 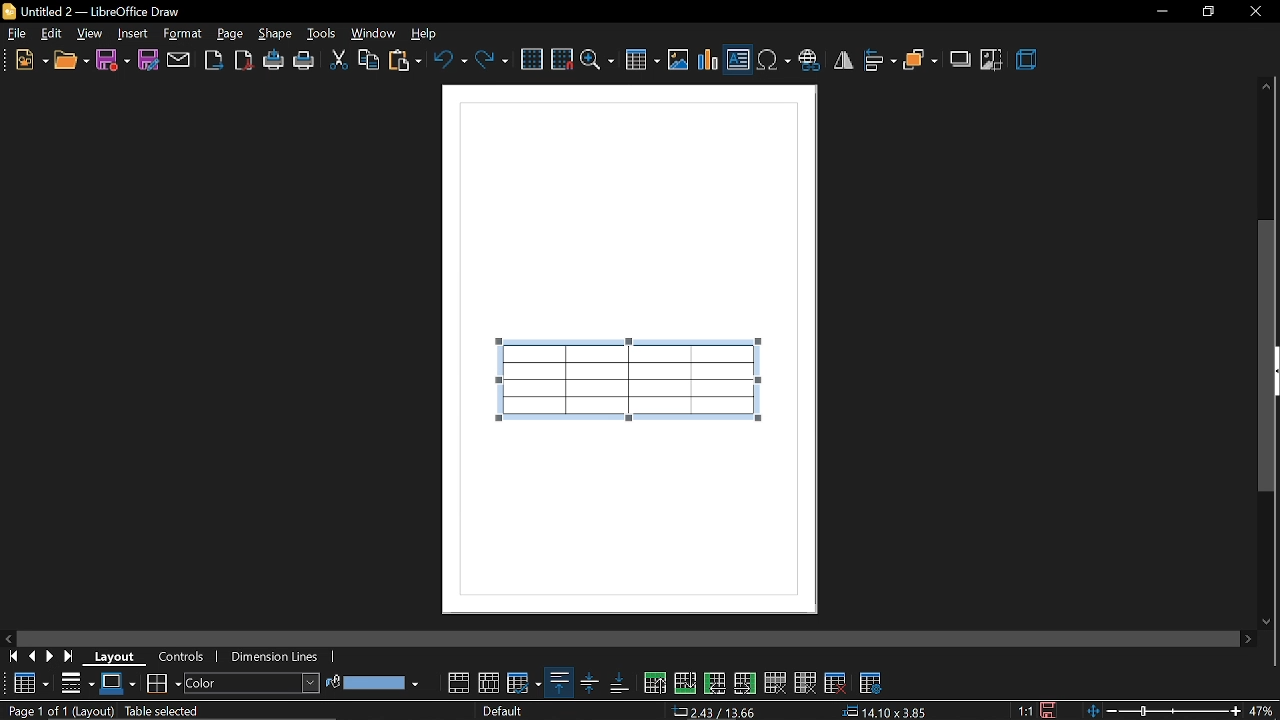 I want to click on crop, so click(x=991, y=61).